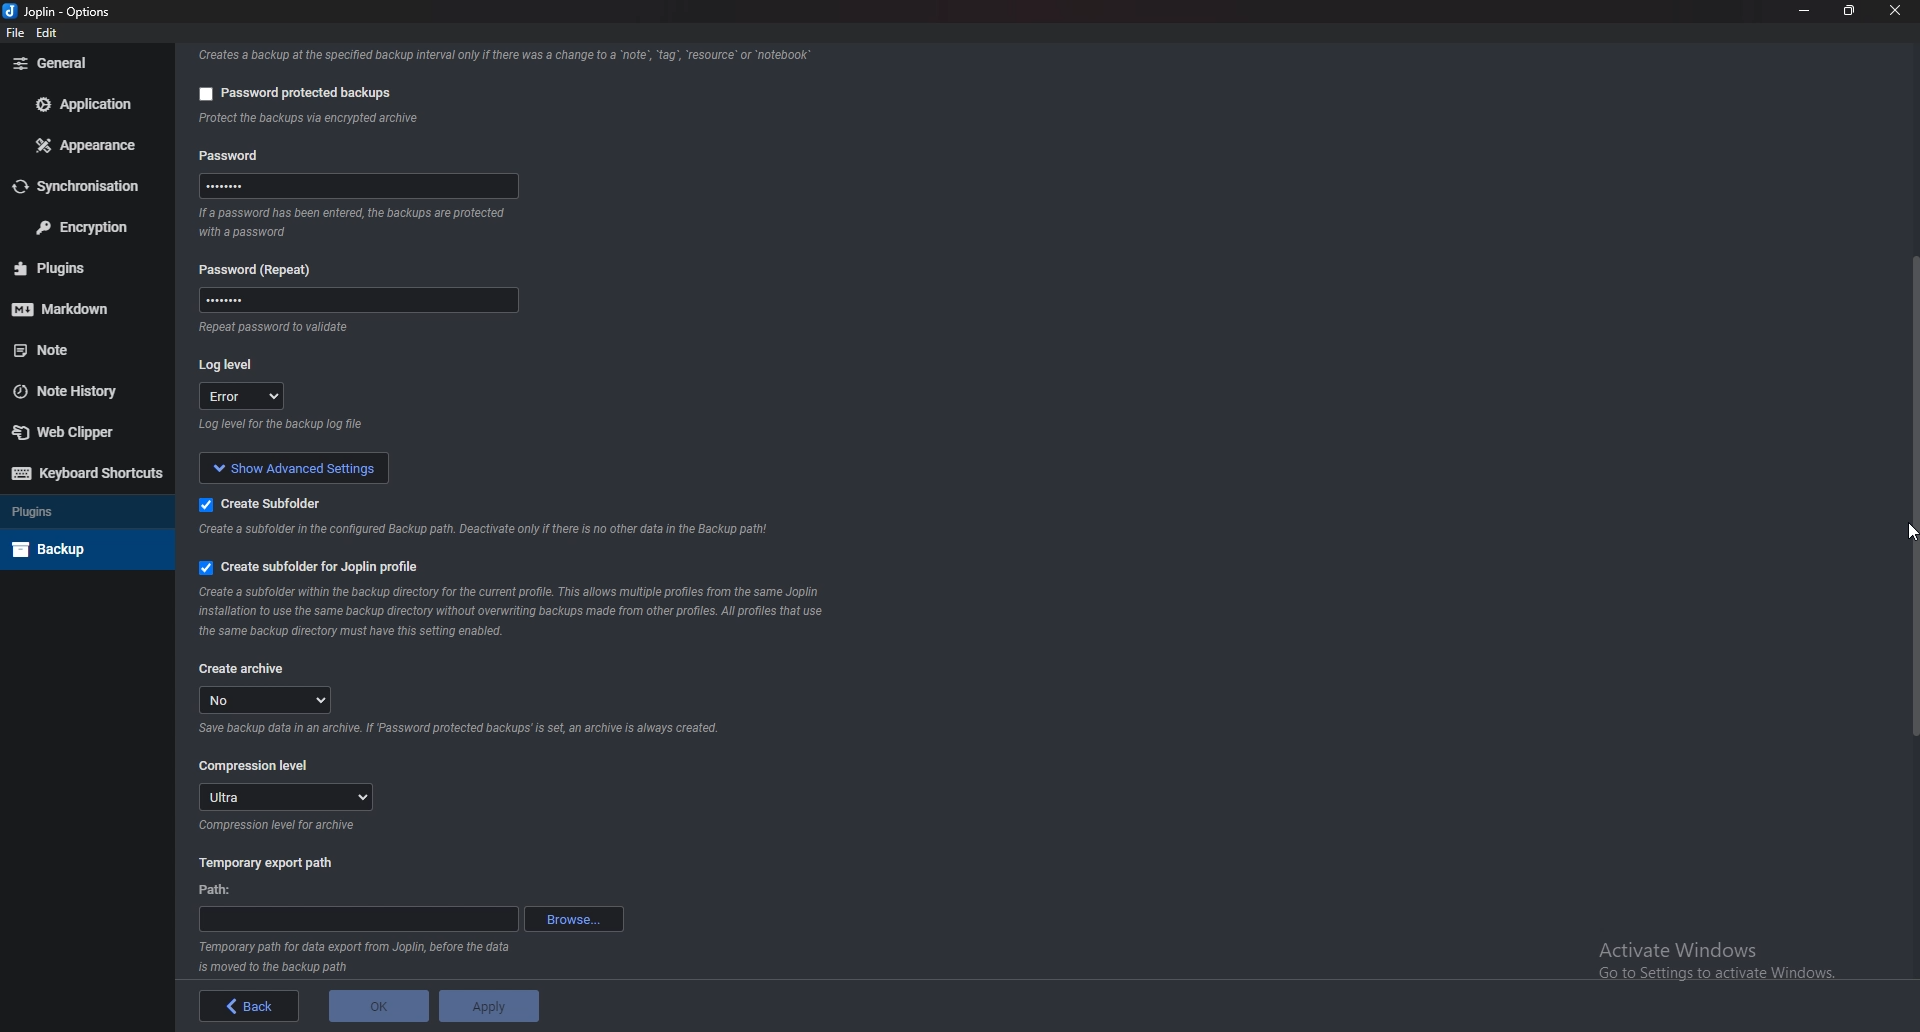 The image size is (1920, 1032). Describe the element at coordinates (257, 765) in the screenshot. I see `Compression level` at that location.